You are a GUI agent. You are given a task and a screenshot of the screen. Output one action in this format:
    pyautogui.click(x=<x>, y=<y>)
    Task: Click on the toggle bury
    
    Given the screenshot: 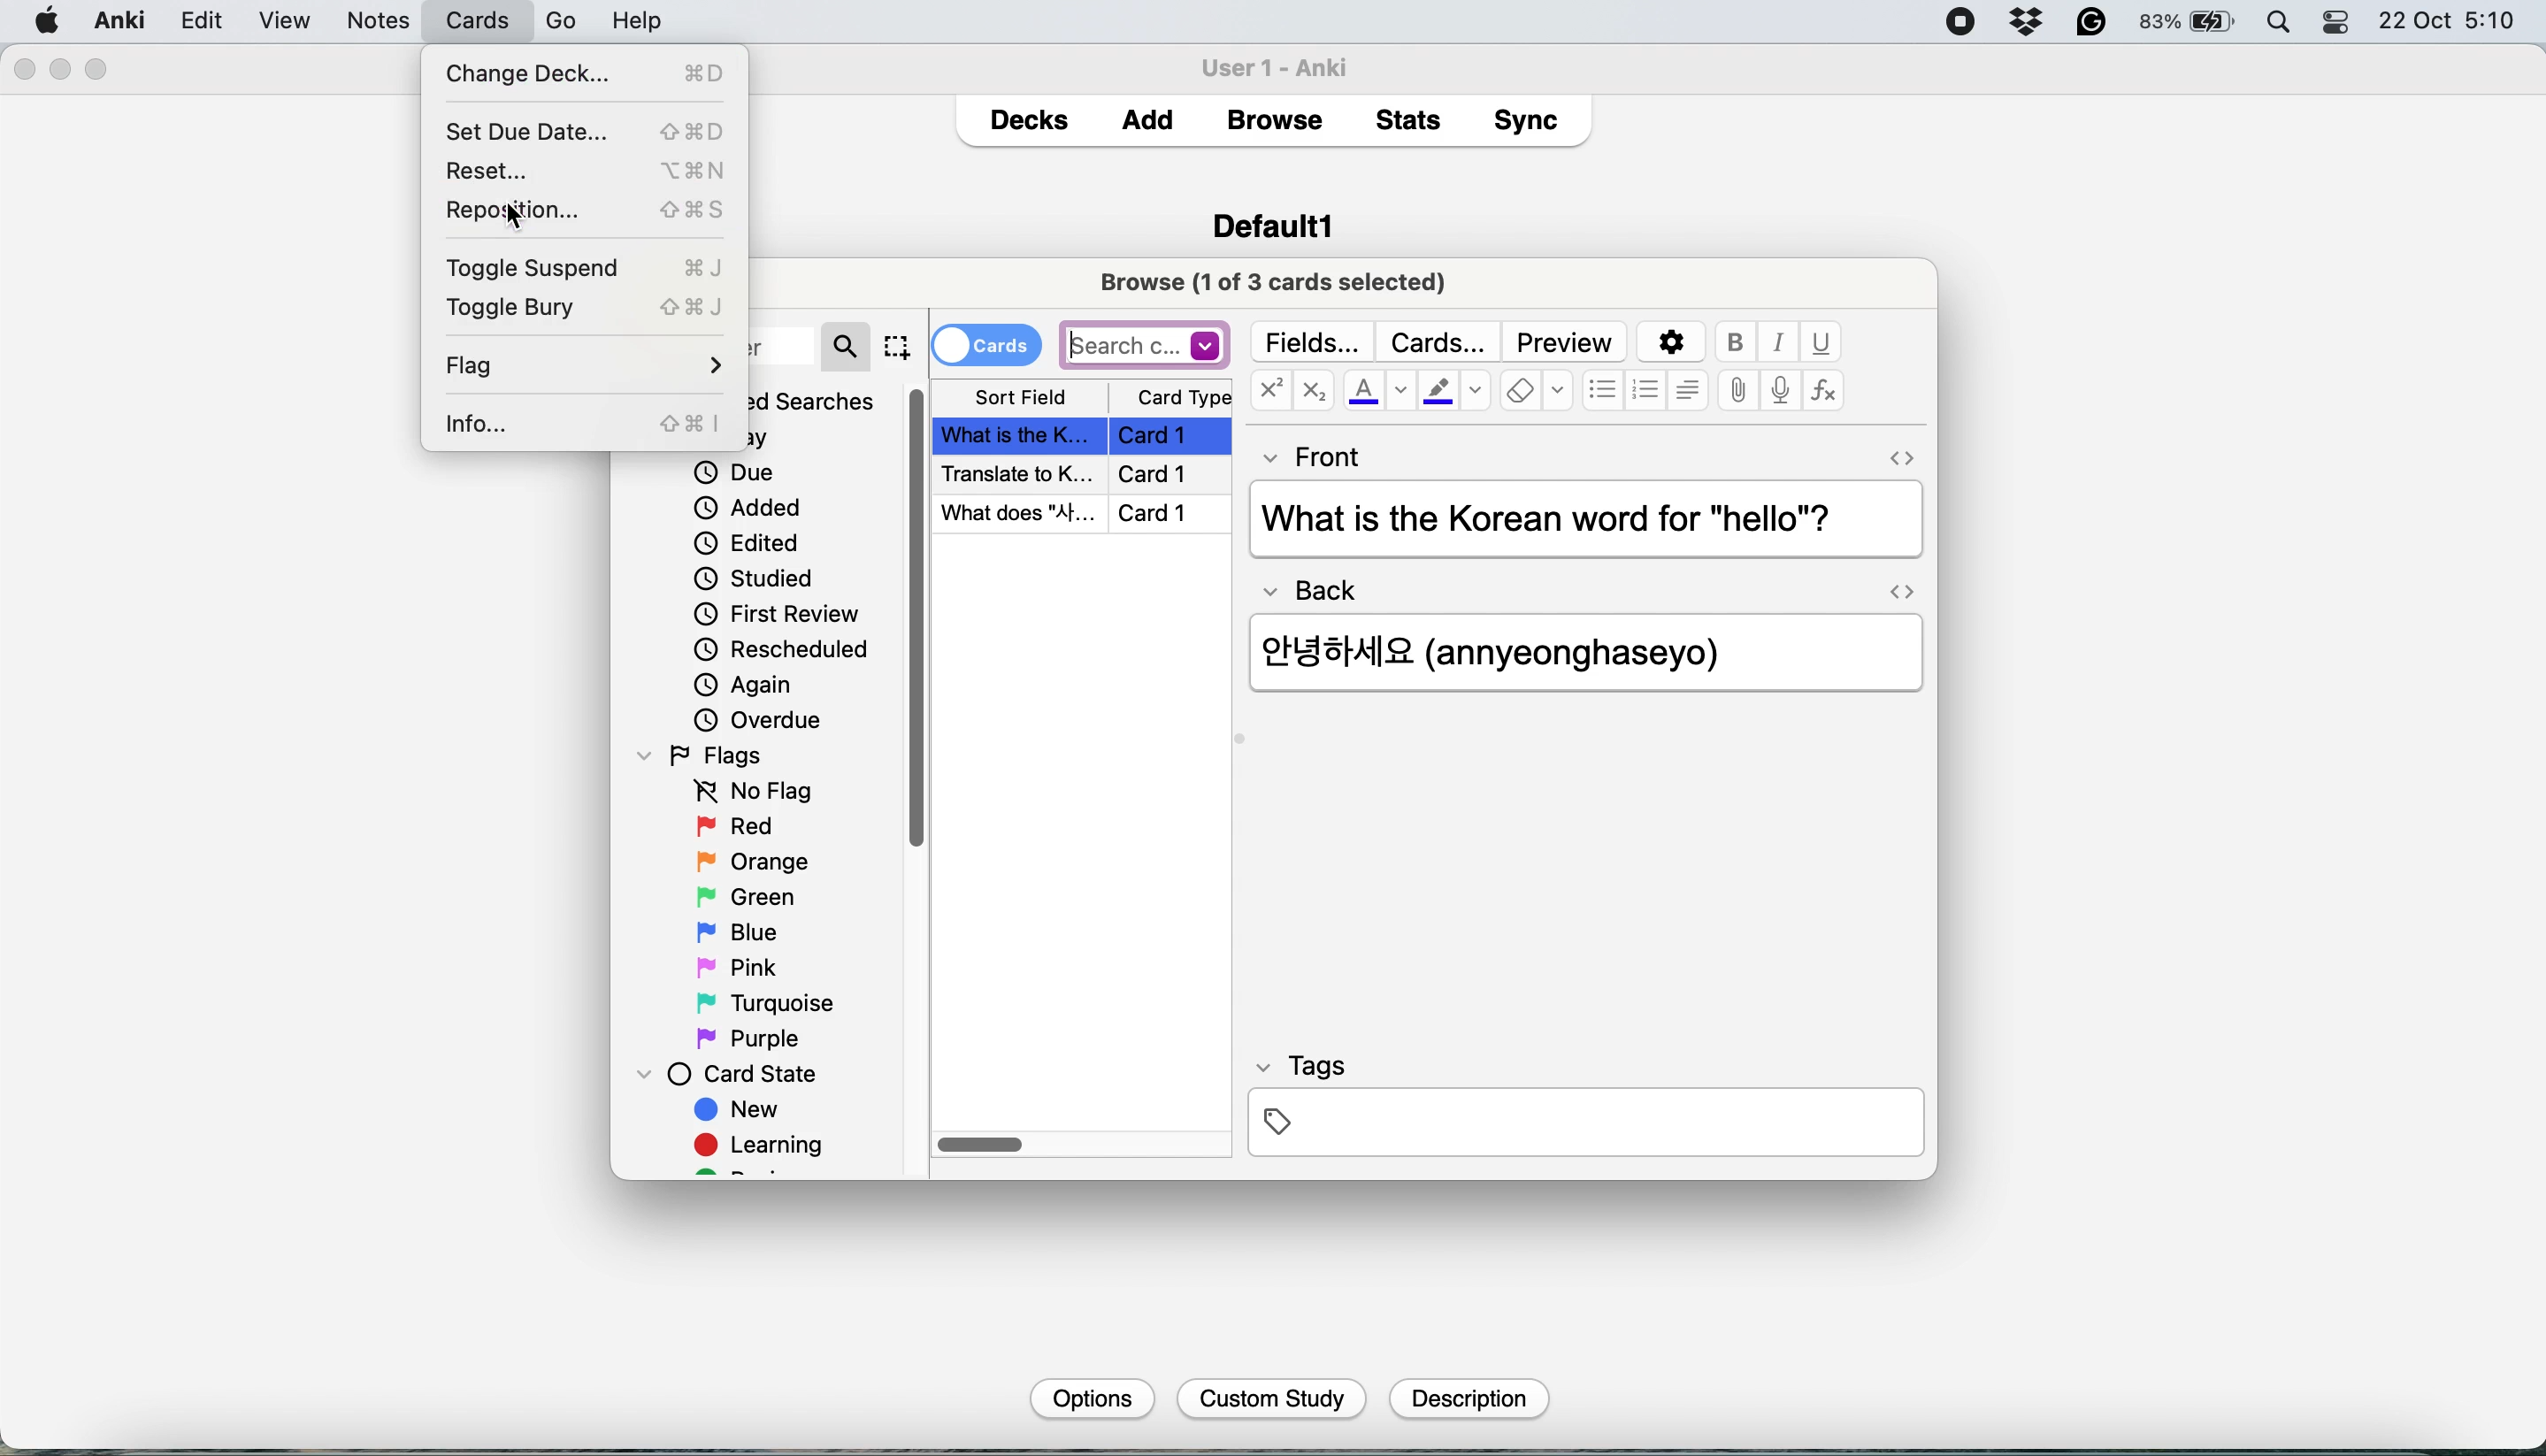 What is the action you would take?
    pyautogui.click(x=586, y=306)
    